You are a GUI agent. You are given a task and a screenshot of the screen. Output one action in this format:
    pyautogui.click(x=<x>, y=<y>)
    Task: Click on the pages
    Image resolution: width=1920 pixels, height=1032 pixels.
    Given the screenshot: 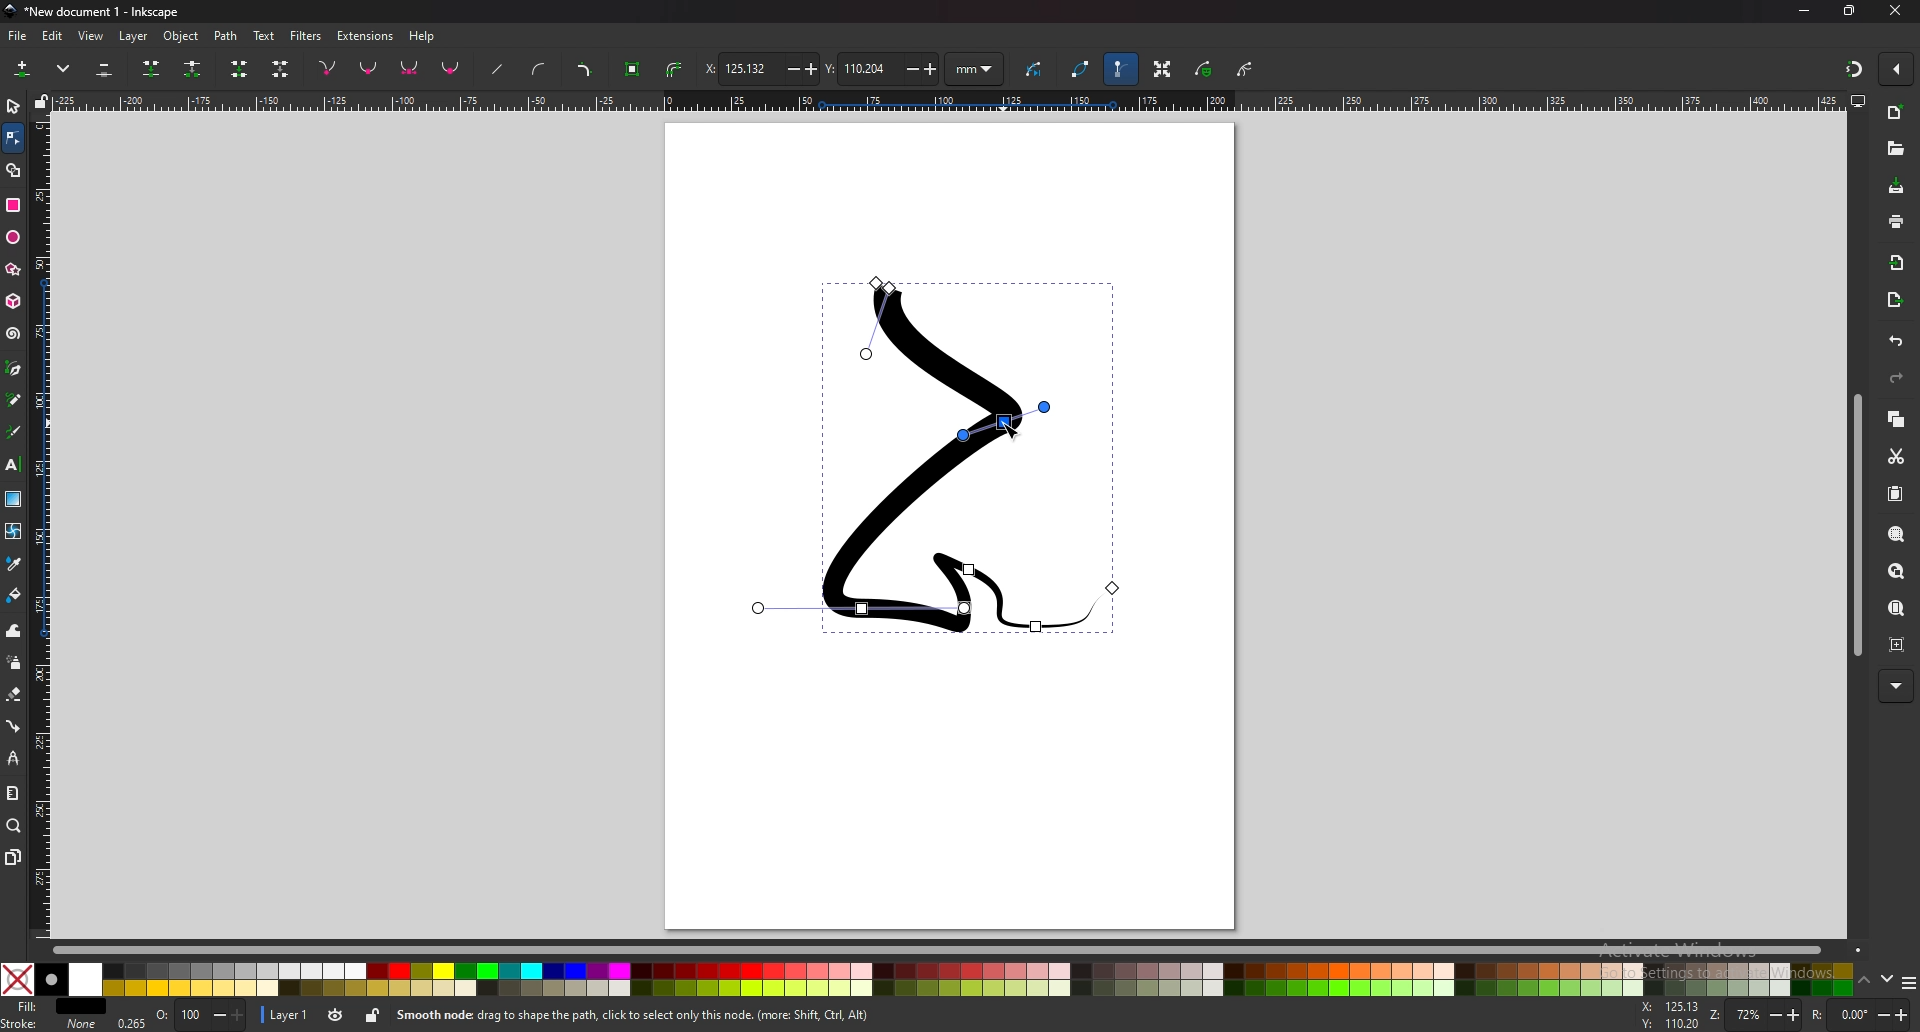 What is the action you would take?
    pyautogui.click(x=14, y=856)
    